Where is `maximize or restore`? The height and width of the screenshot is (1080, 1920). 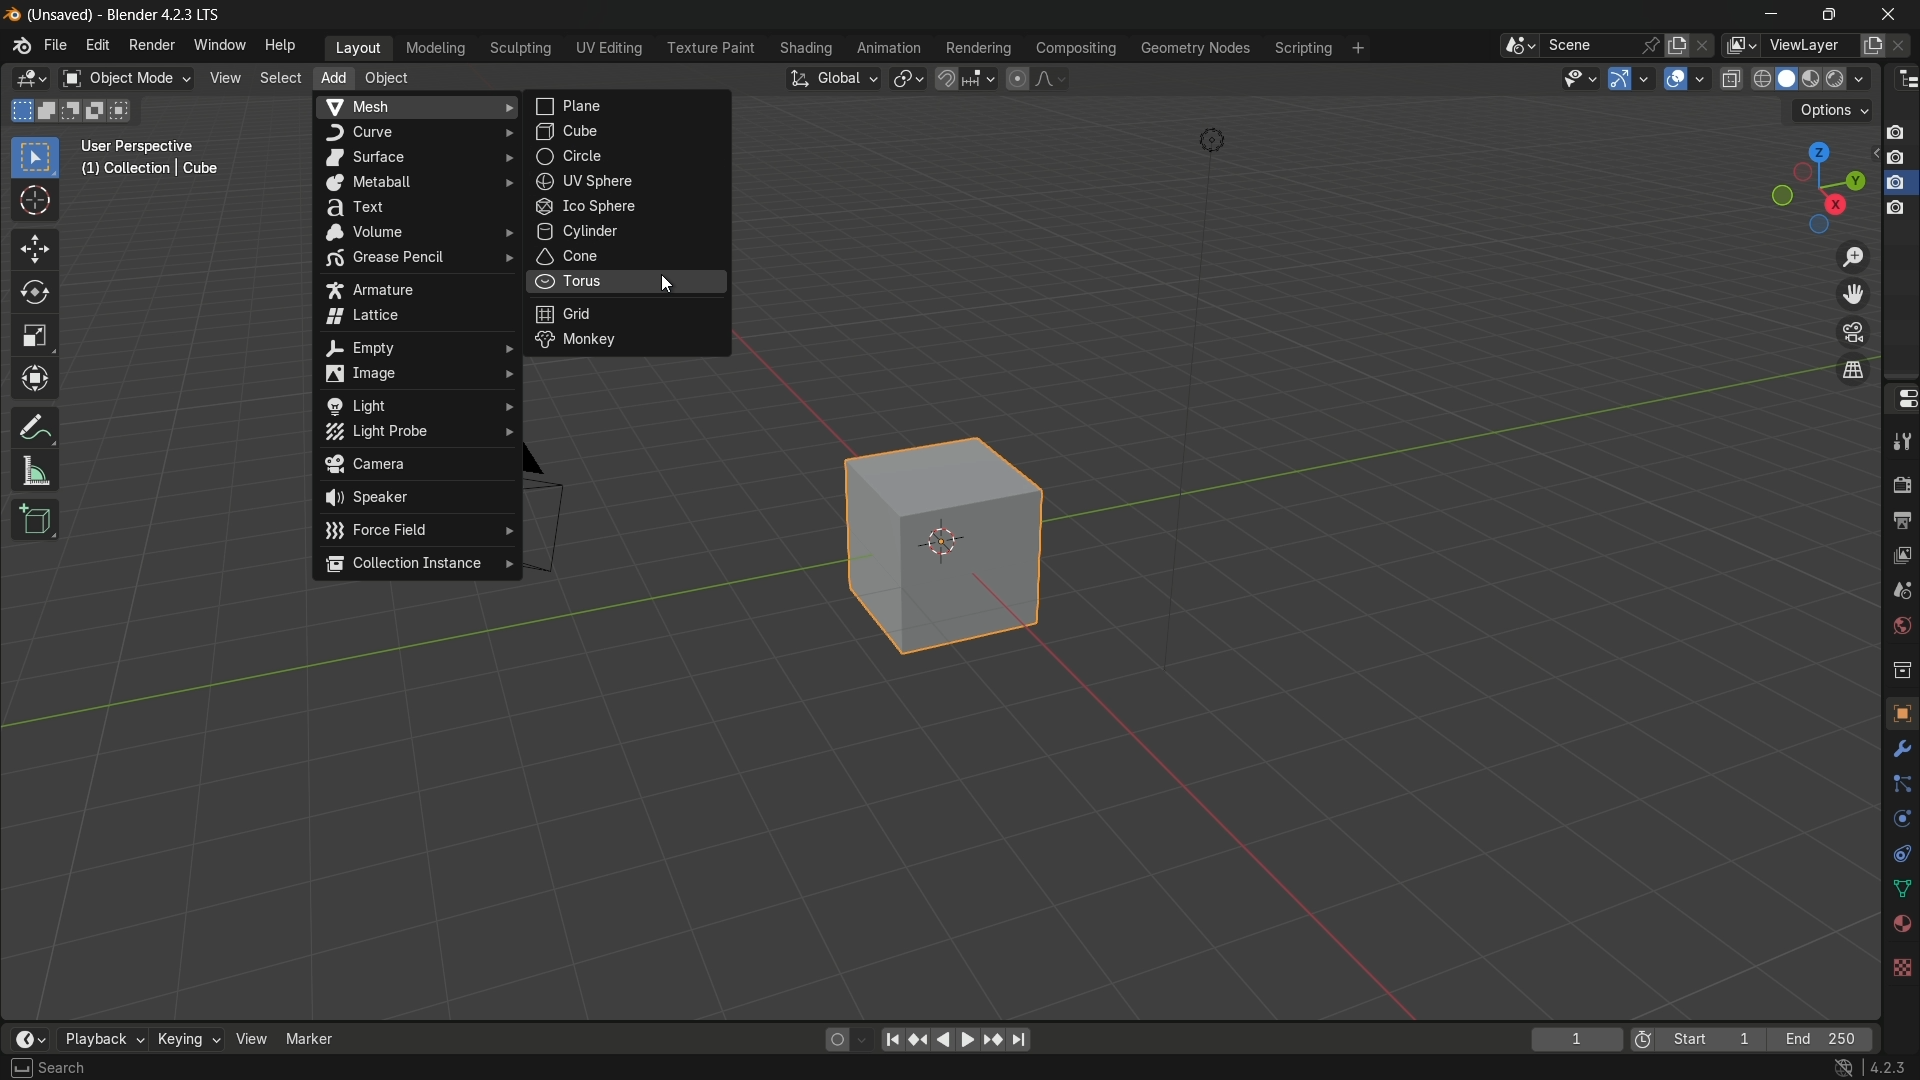
maximize or restore is located at coordinates (1830, 15).